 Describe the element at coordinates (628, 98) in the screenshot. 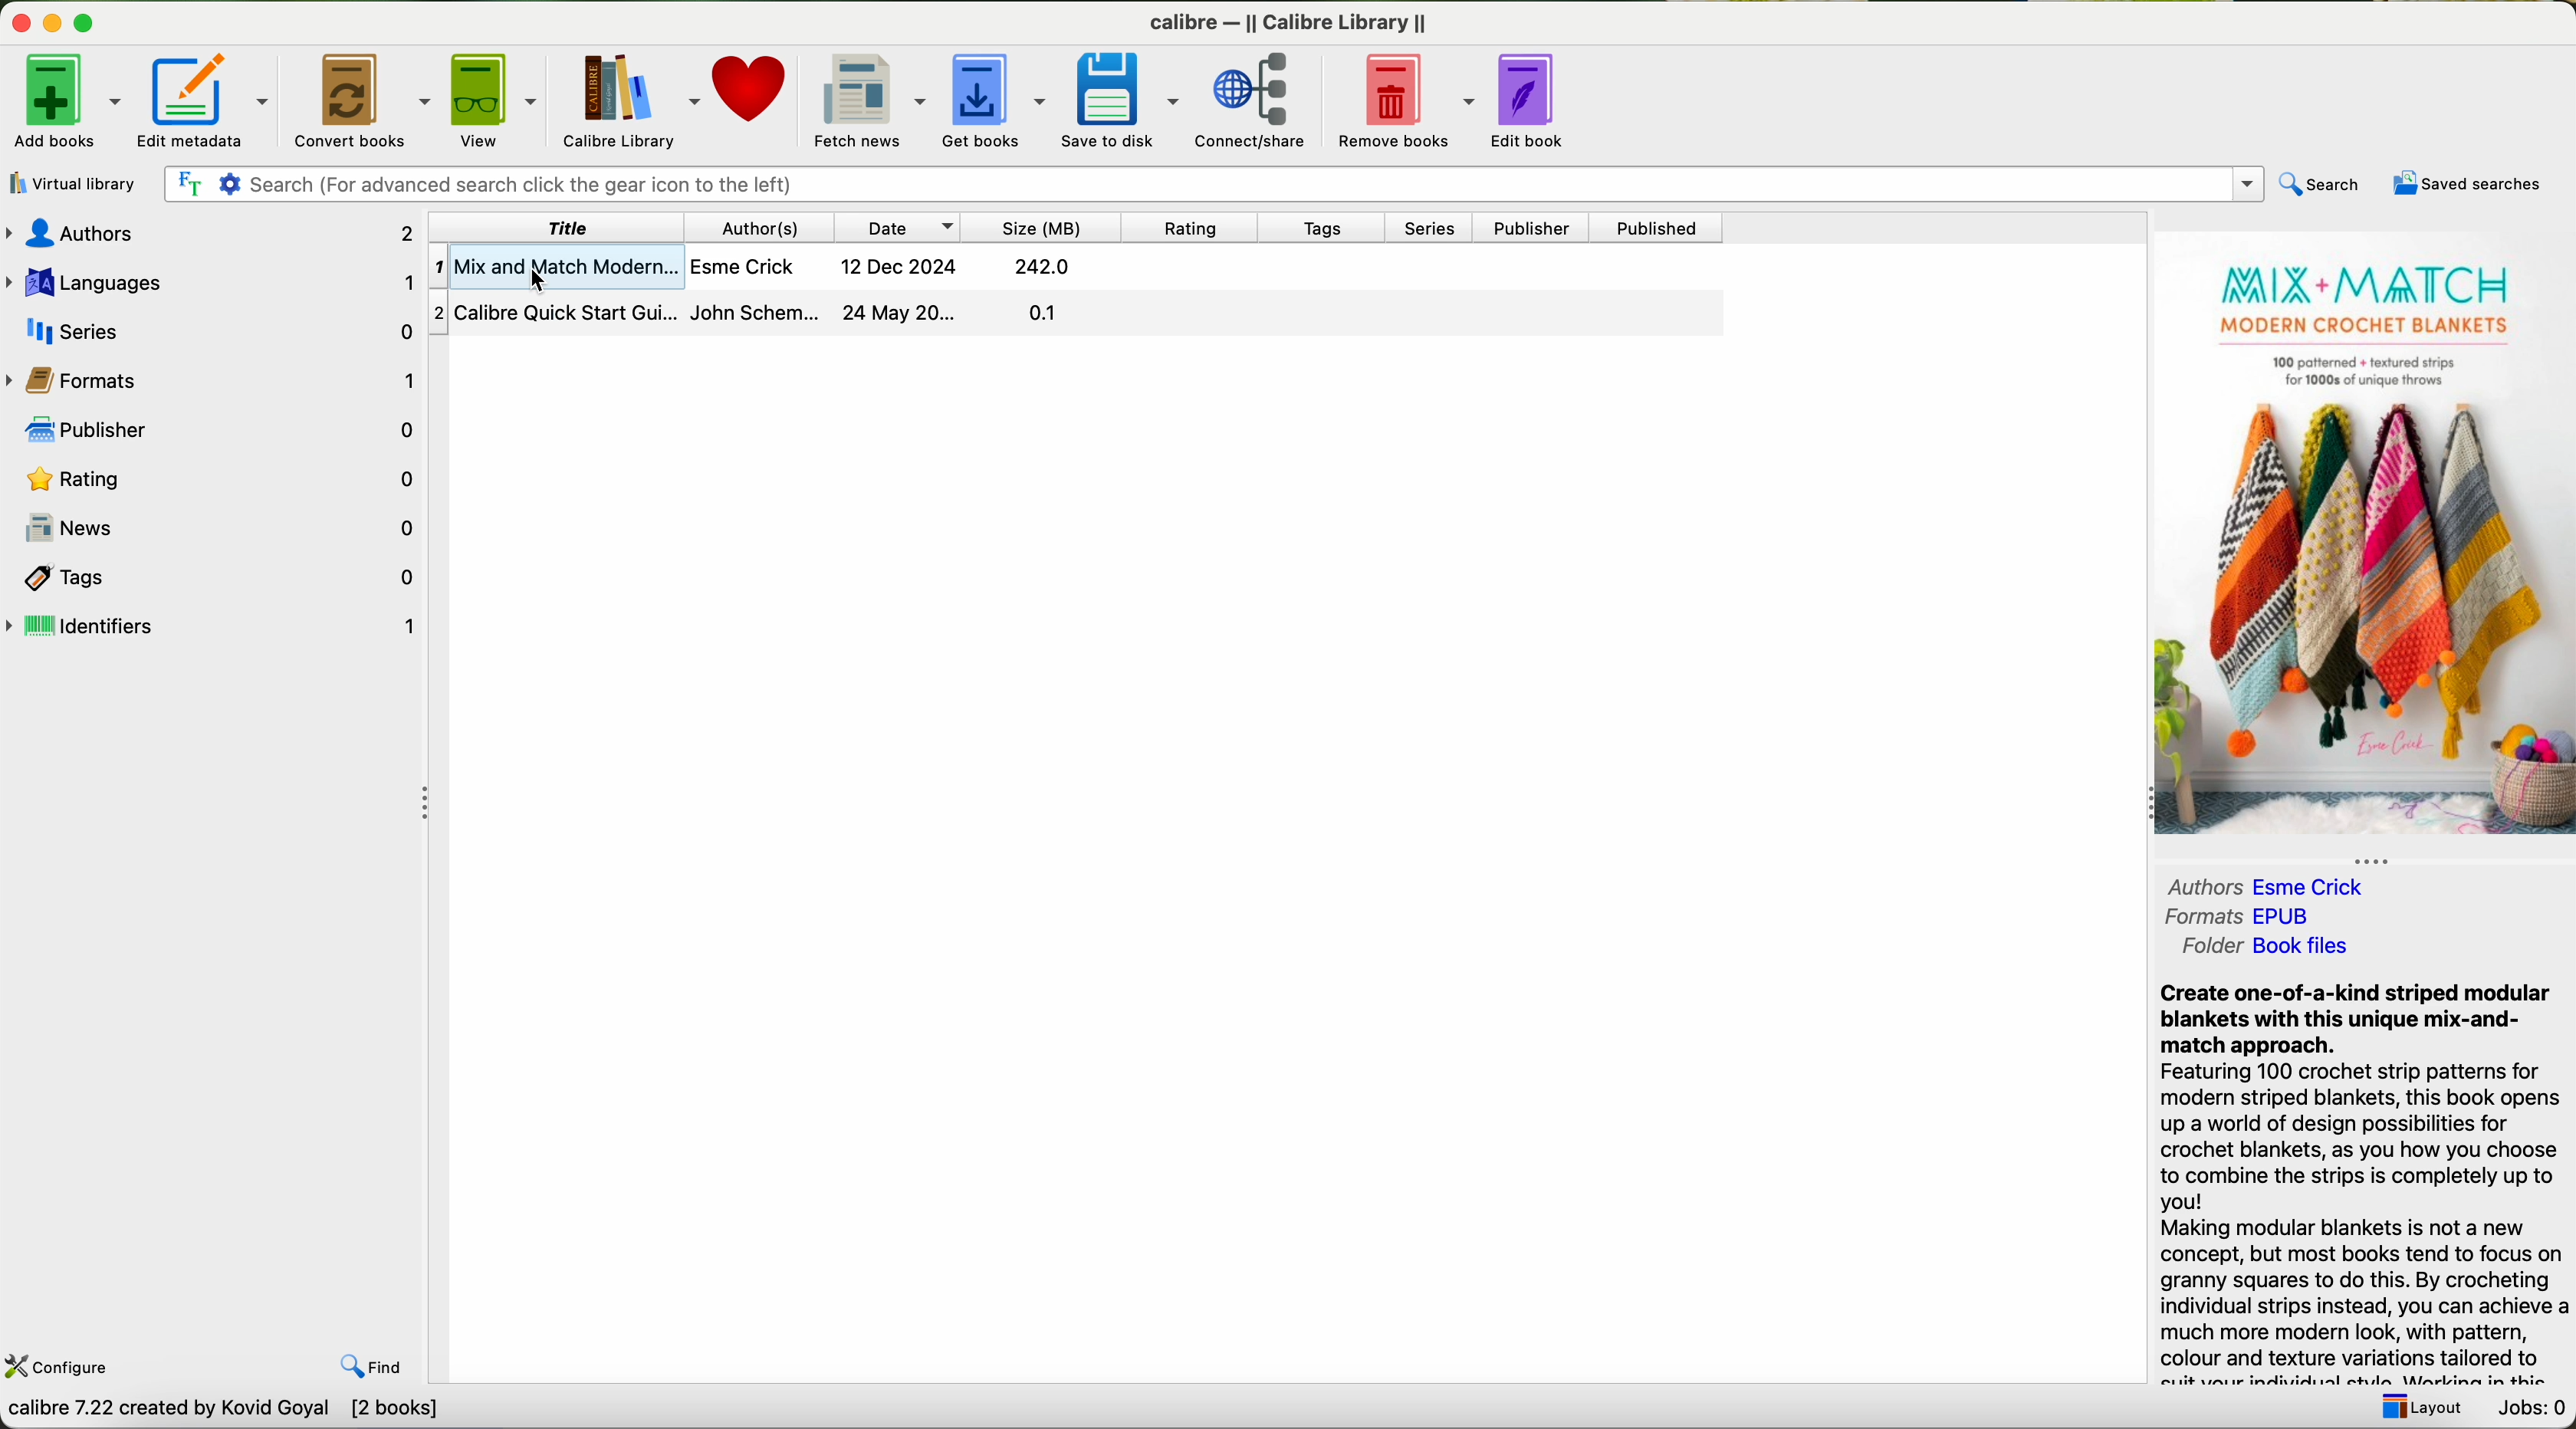

I see `calibre library` at that location.